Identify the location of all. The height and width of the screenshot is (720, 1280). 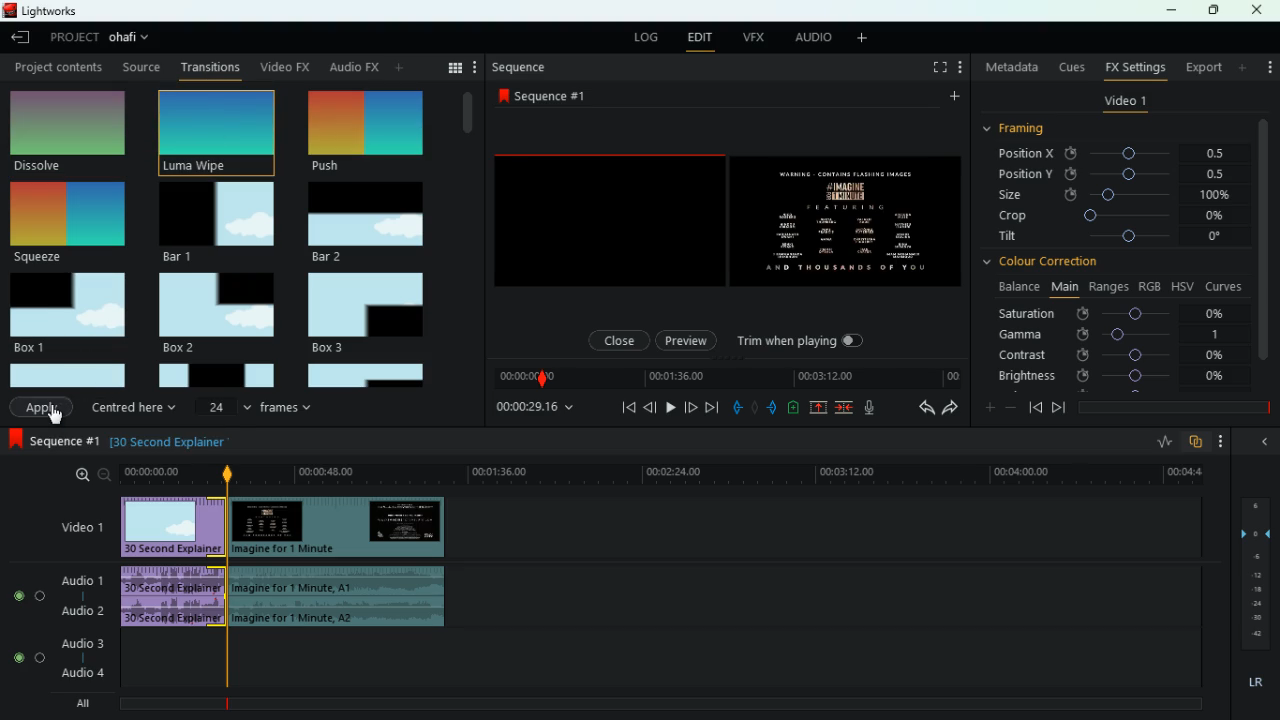
(90, 703).